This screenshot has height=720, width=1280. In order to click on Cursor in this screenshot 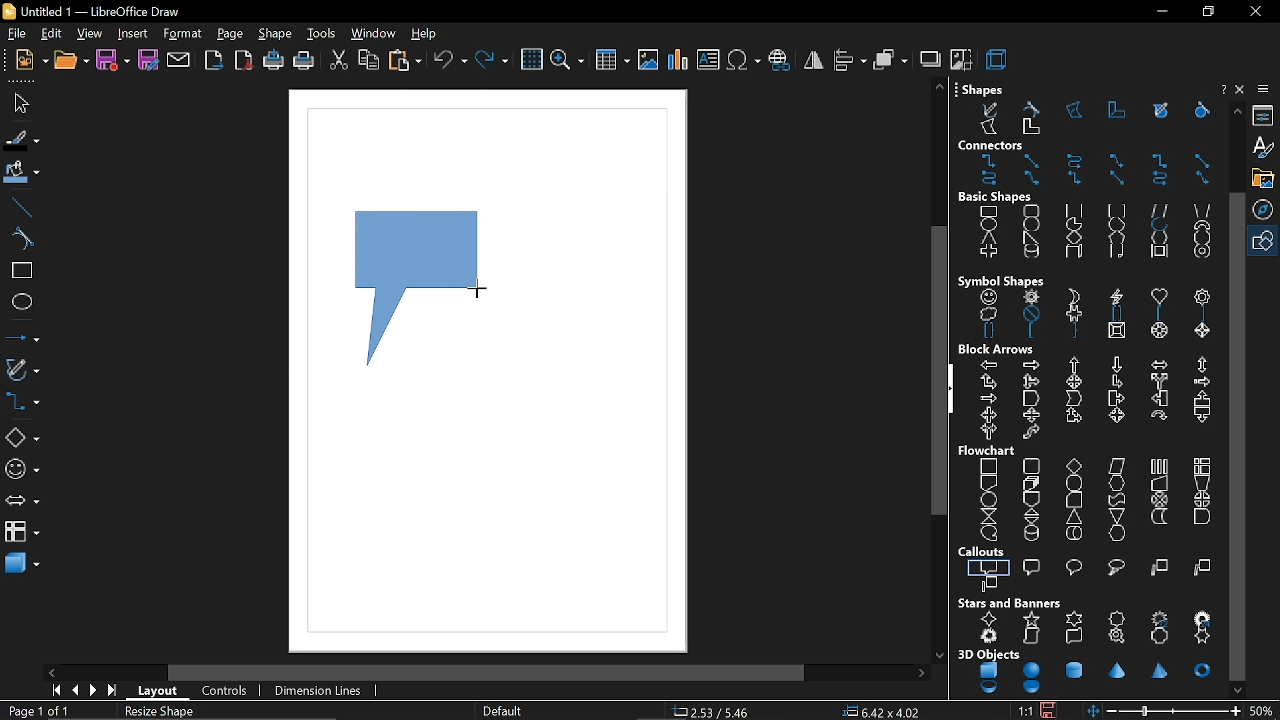, I will do `click(481, 291)`.